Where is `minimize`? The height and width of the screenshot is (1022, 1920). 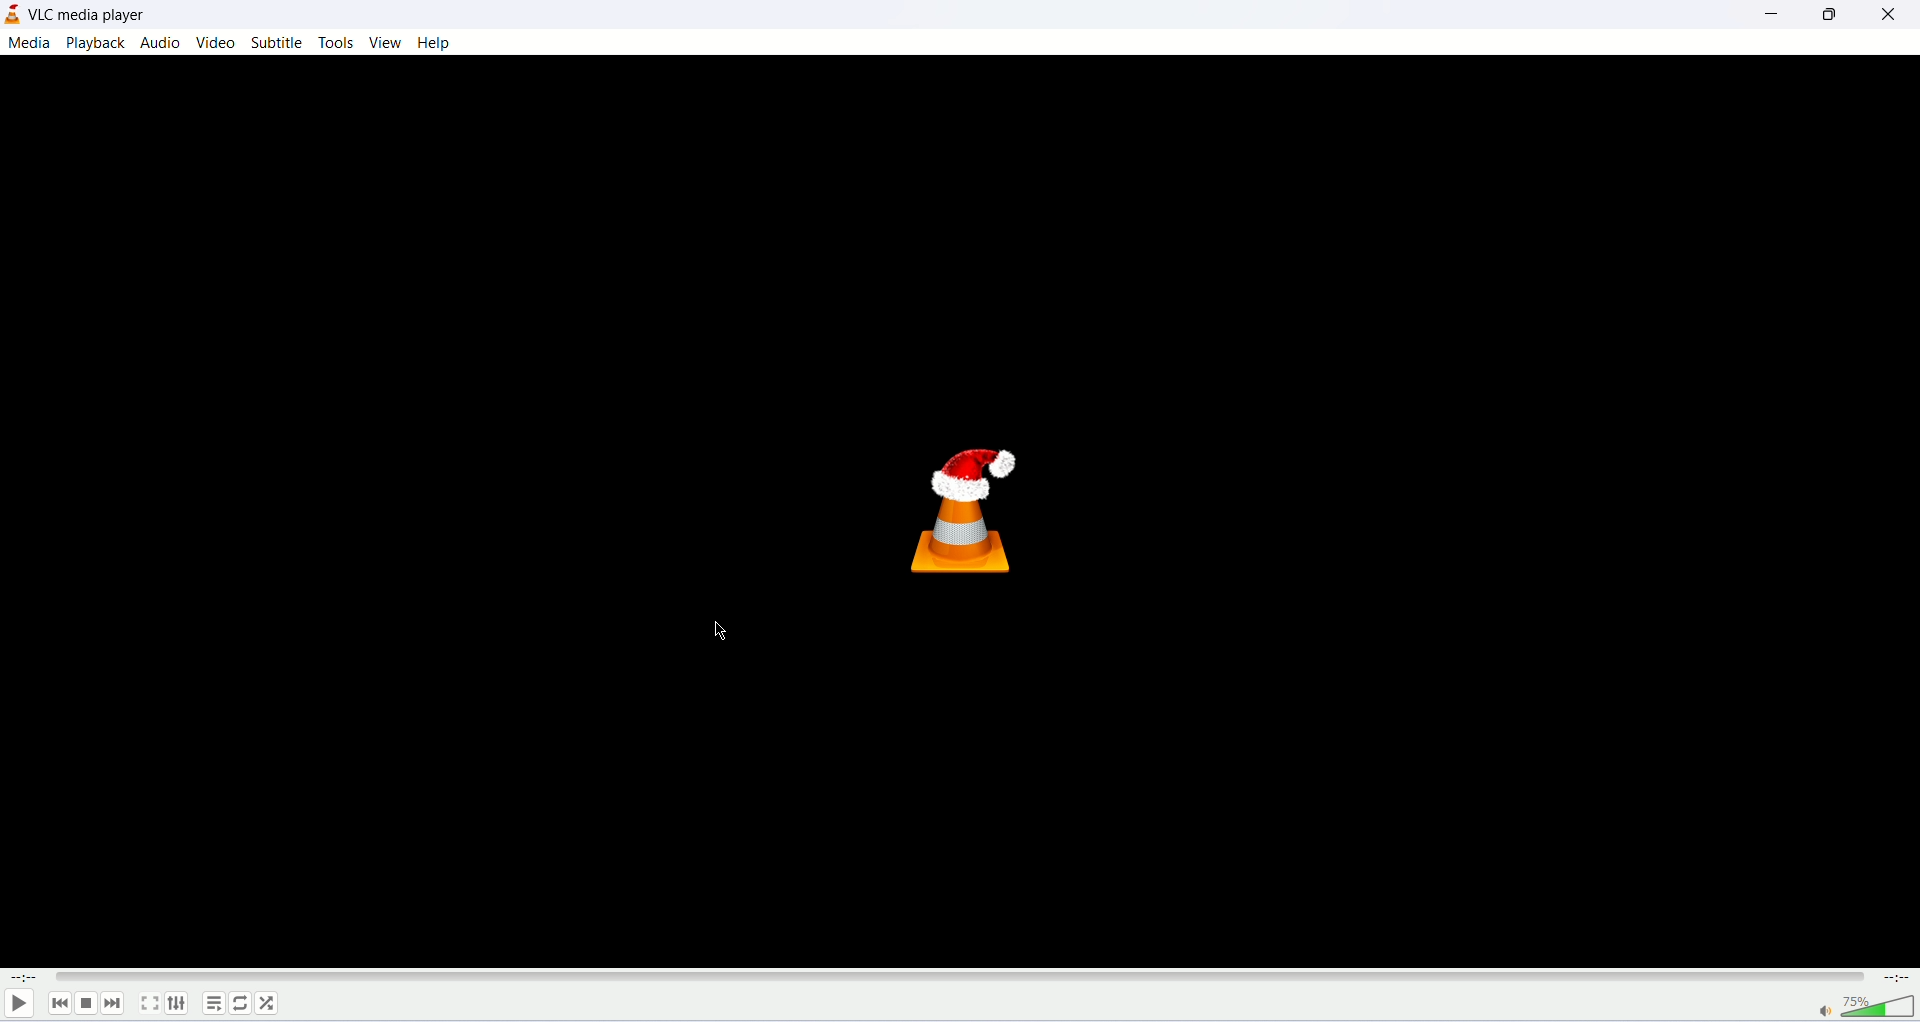
minimize is located at coordinates (1772, 14).